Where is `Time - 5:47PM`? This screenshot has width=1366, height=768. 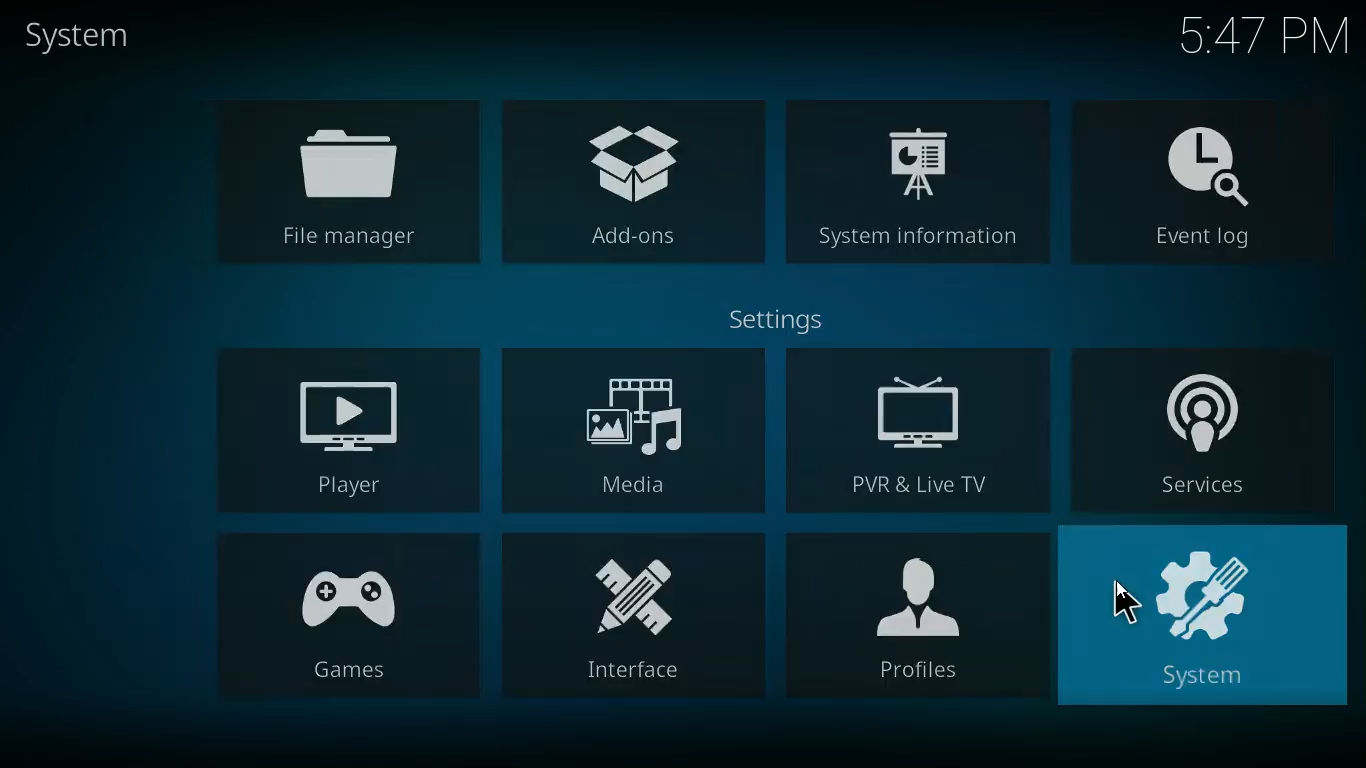
Time - 5:47PM is located at coordinates (1257, 36).